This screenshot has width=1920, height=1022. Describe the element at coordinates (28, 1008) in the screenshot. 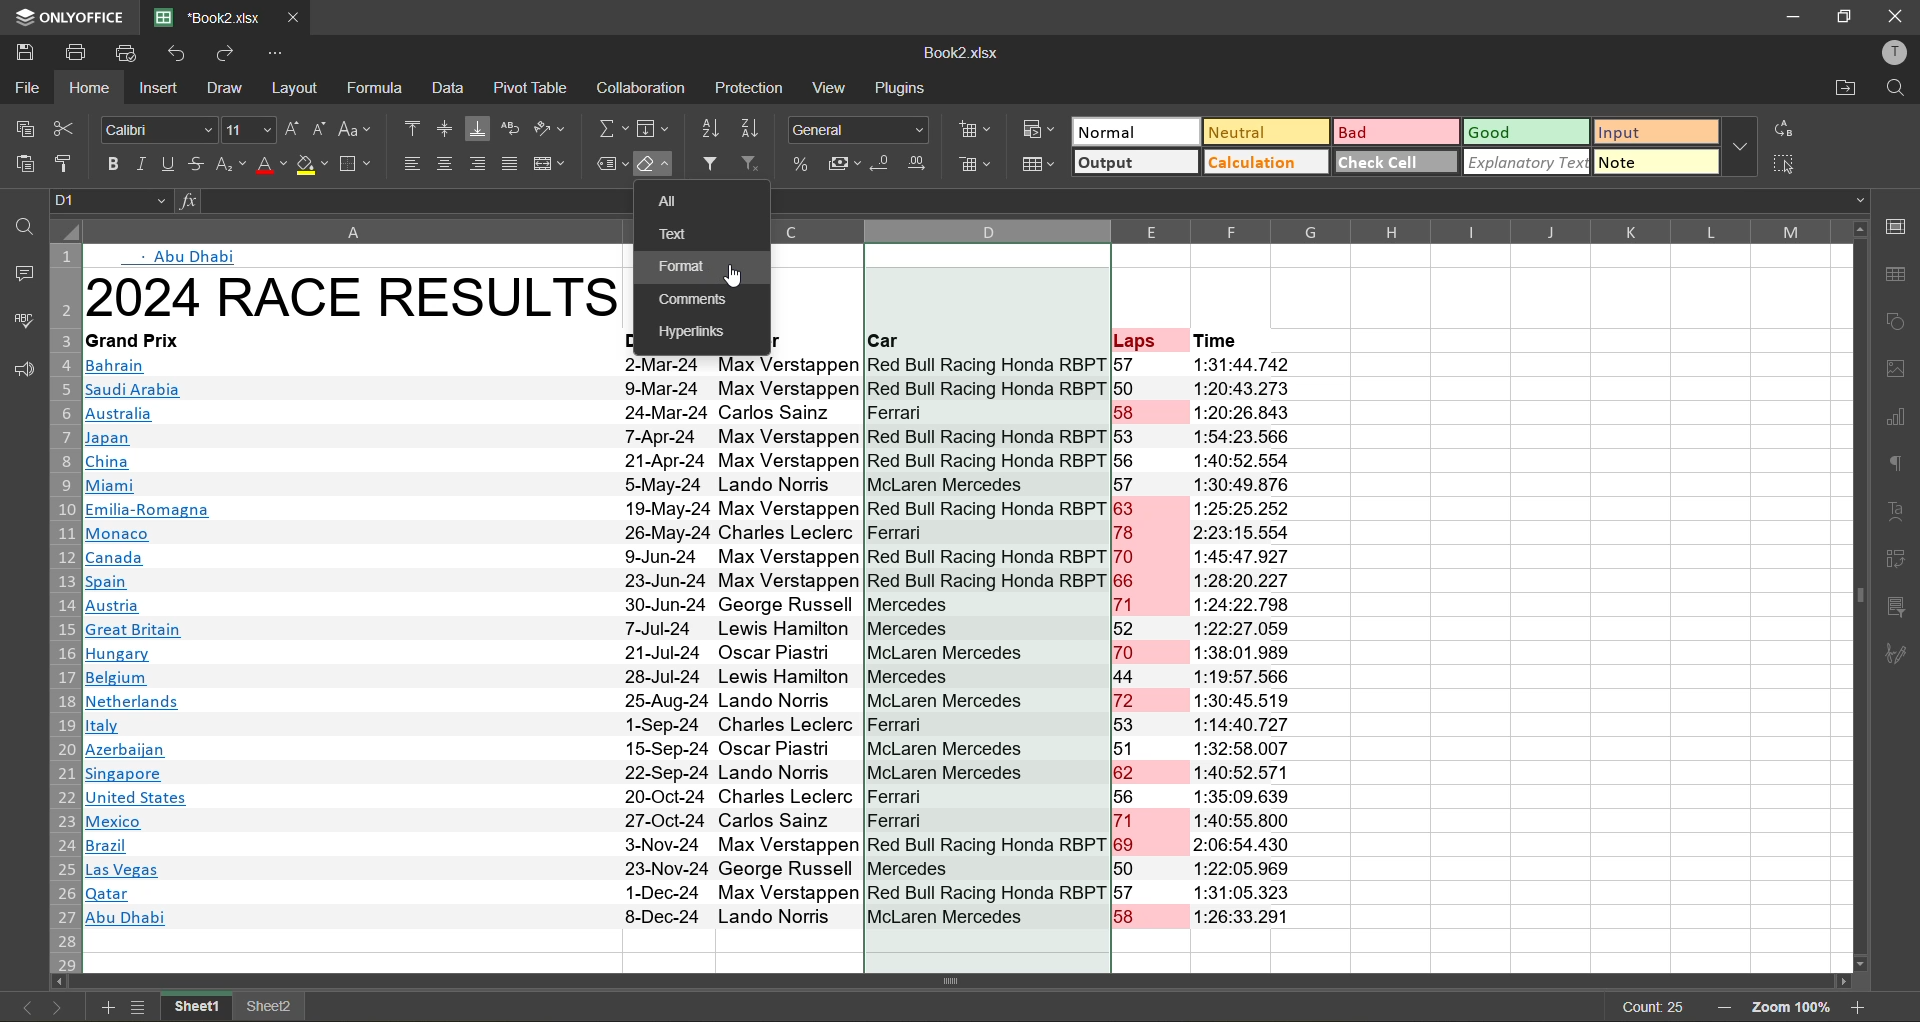

I see `previous` at that location.